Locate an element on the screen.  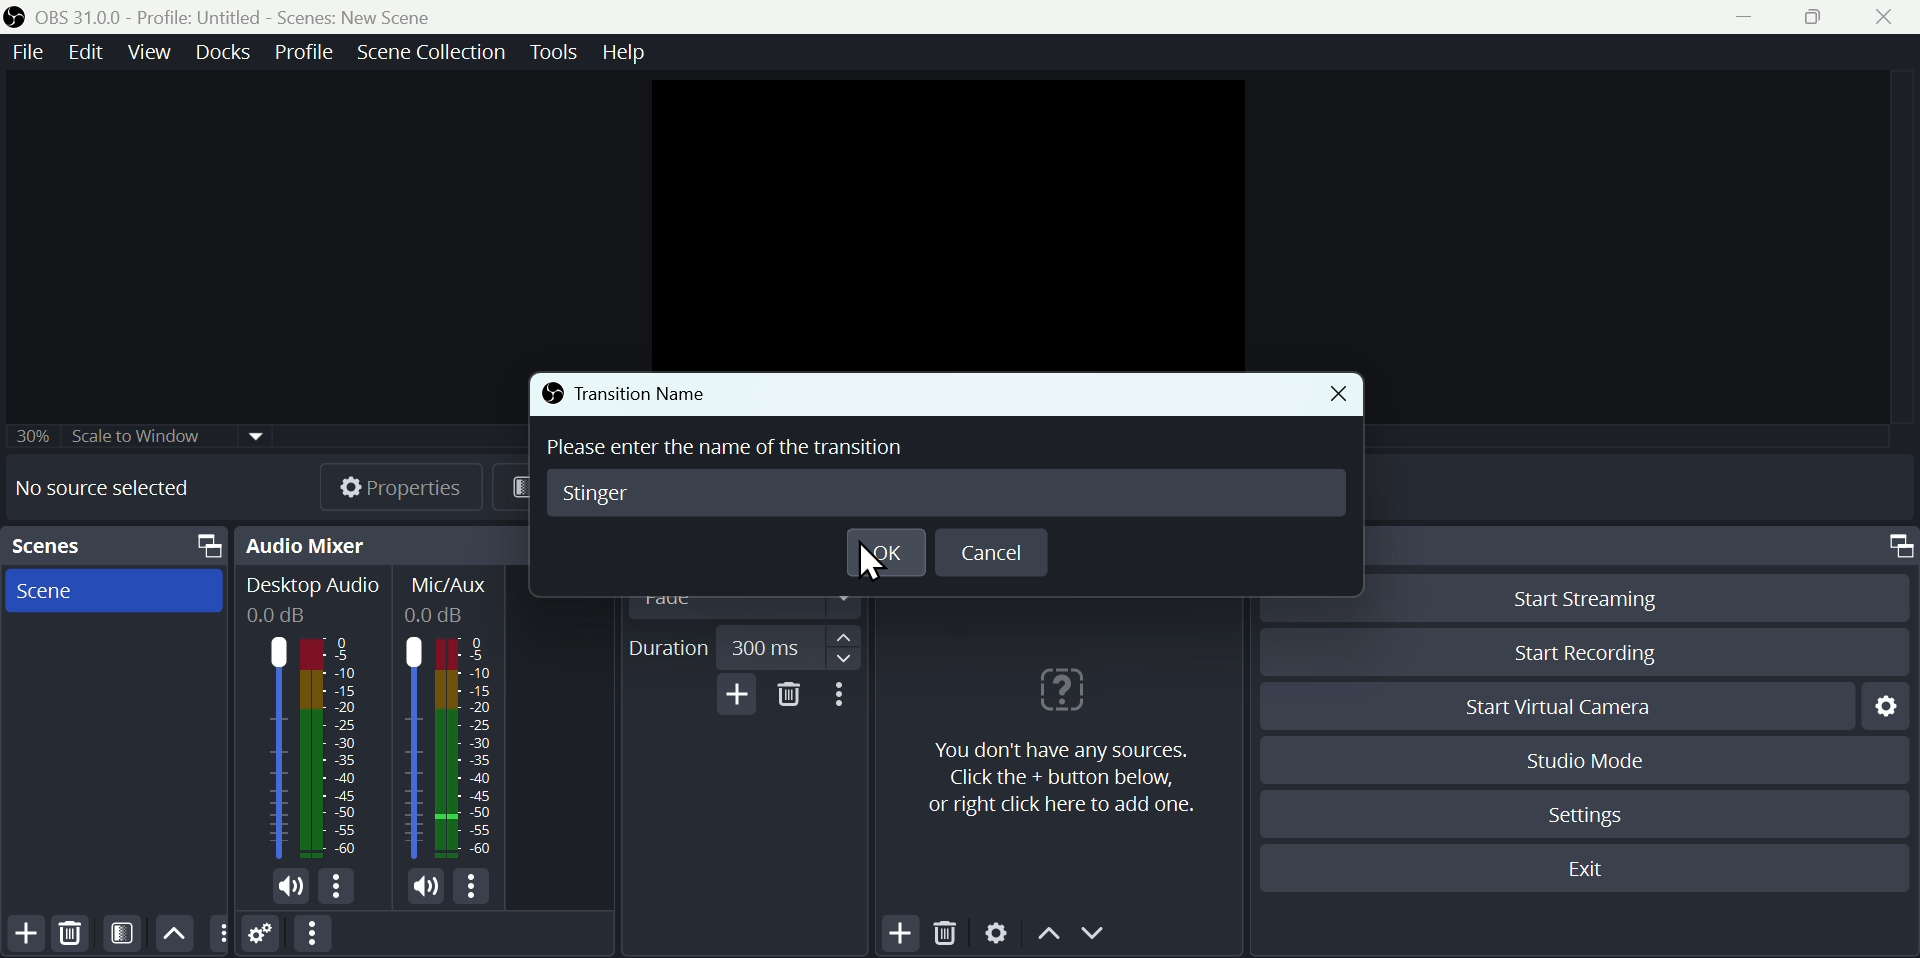
OK is located at coordinates (888, 552).